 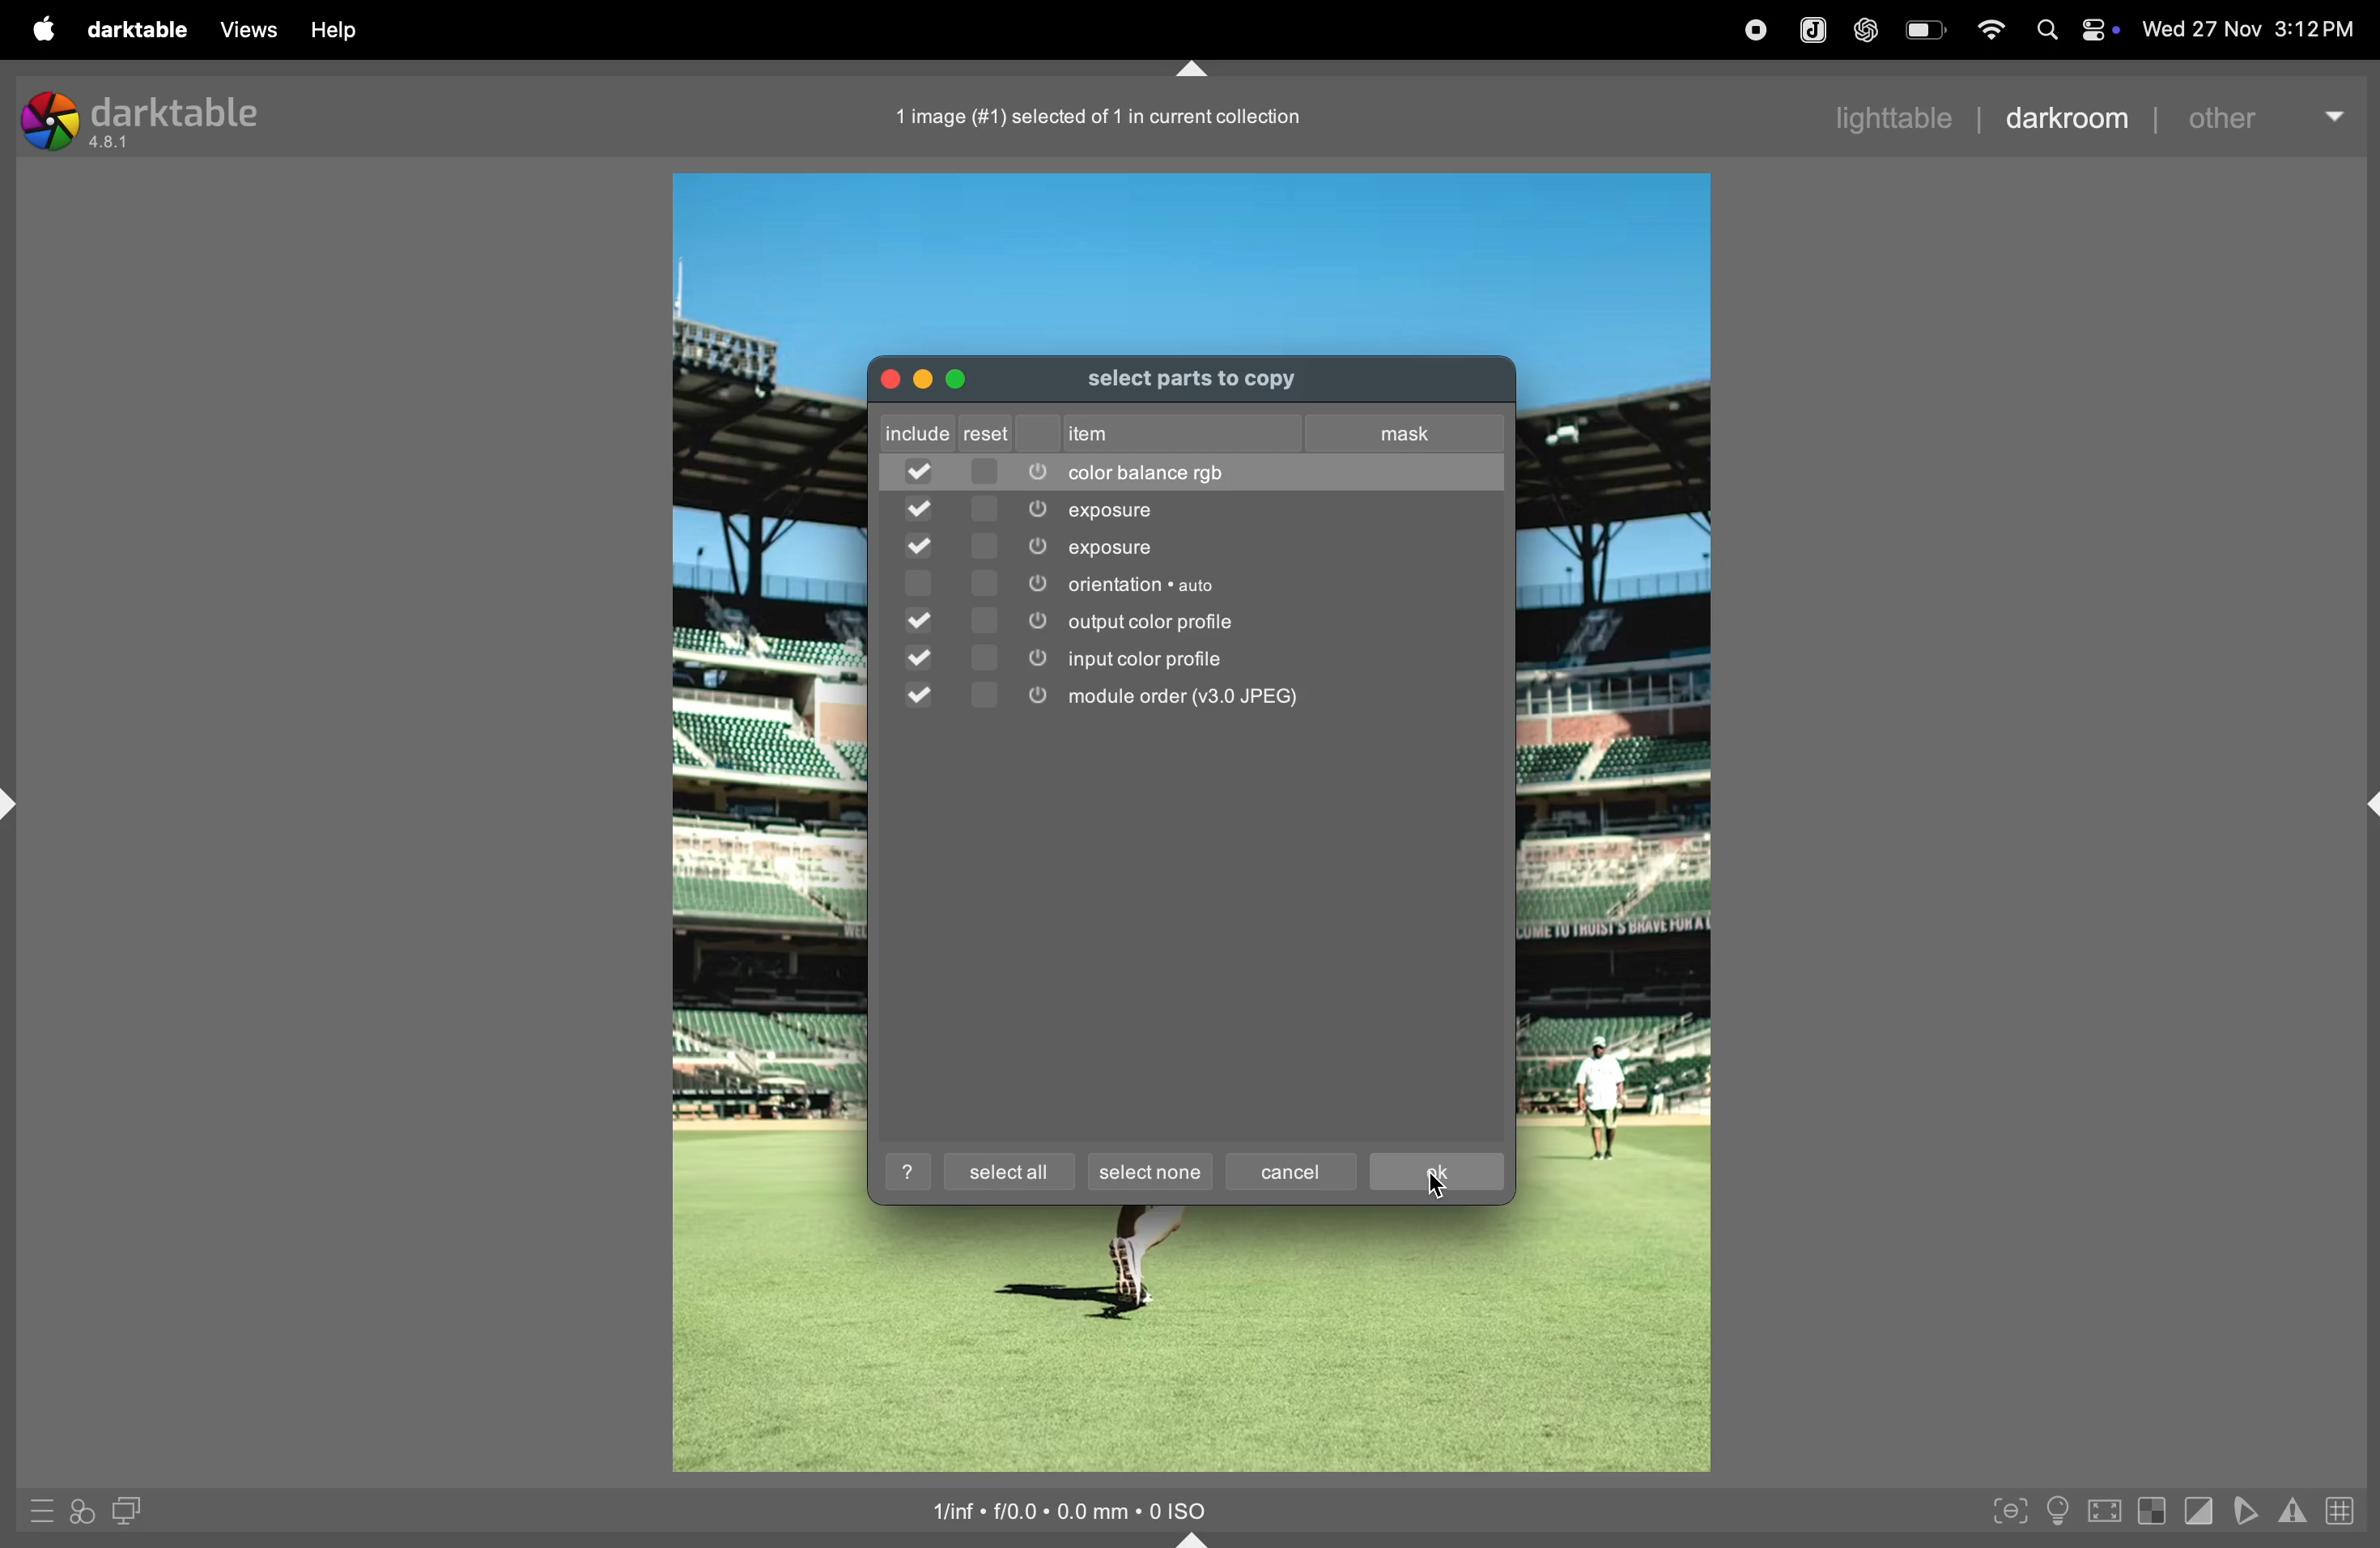 I want to click on grid, so click(x=2345, y=1509).